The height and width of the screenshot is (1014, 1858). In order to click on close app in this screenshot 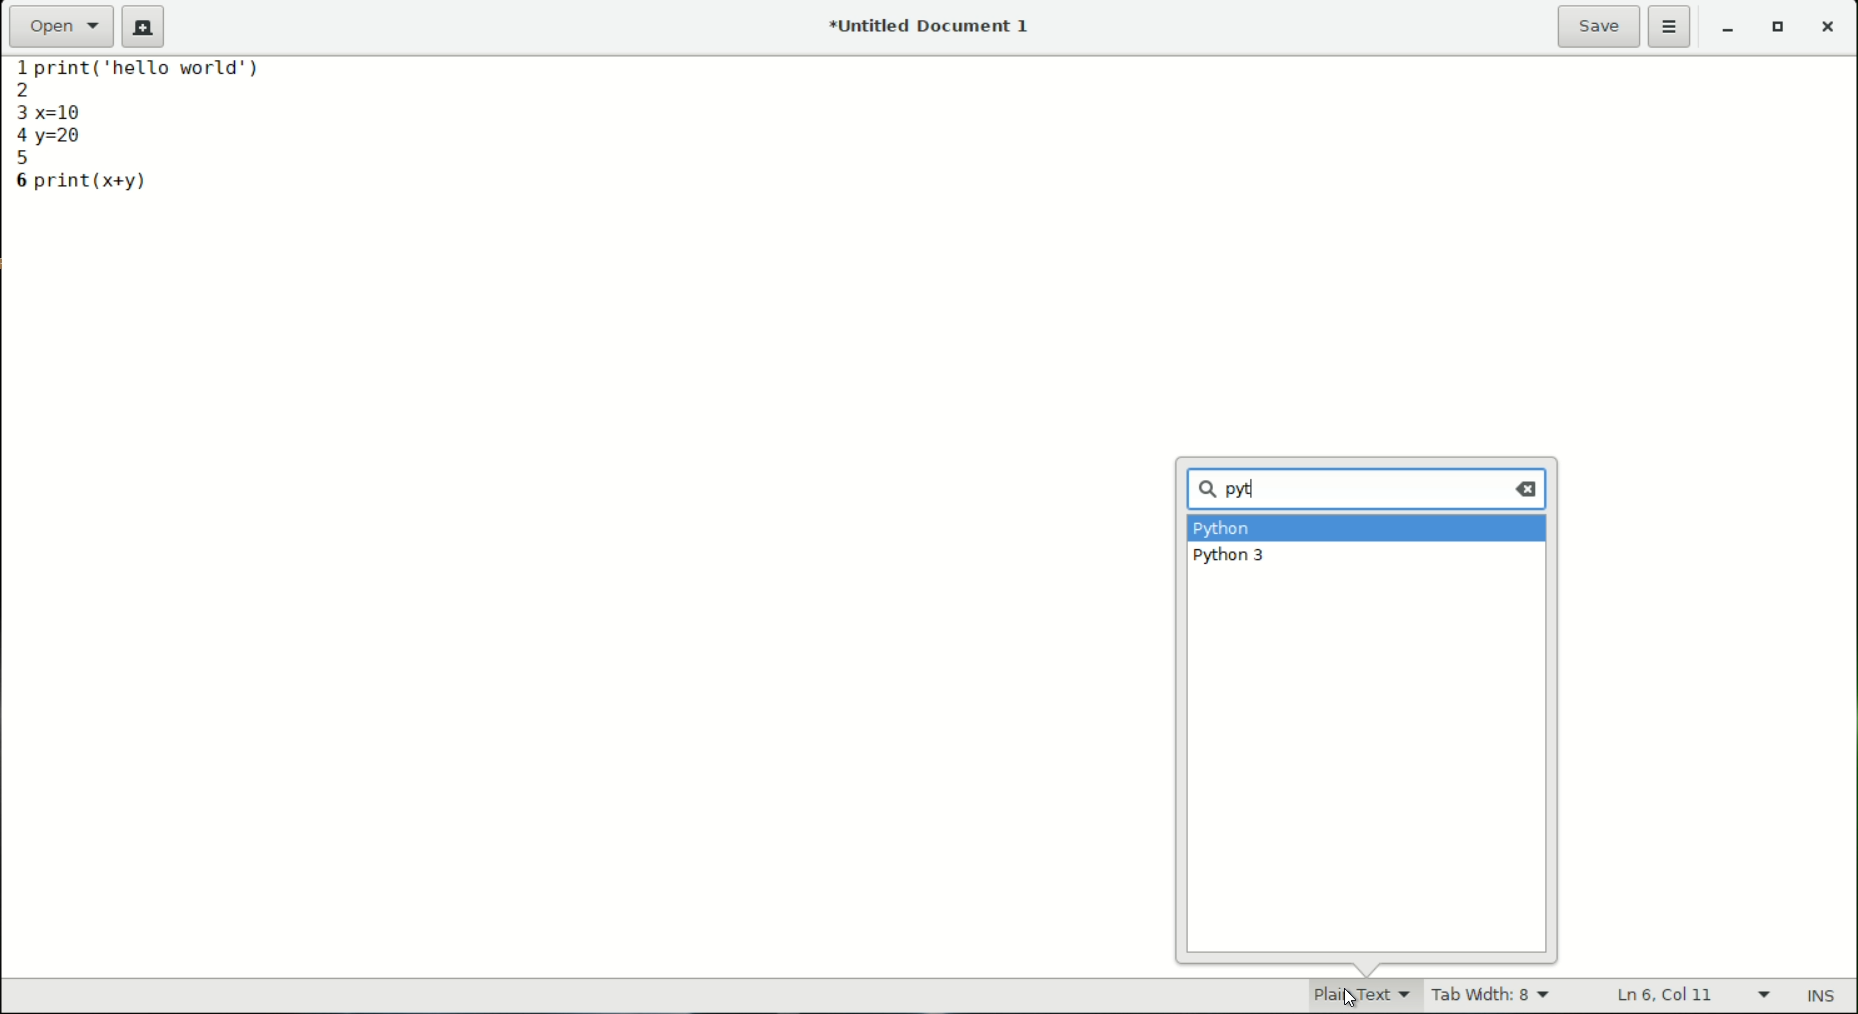, I will do `click(1830, 30)`.